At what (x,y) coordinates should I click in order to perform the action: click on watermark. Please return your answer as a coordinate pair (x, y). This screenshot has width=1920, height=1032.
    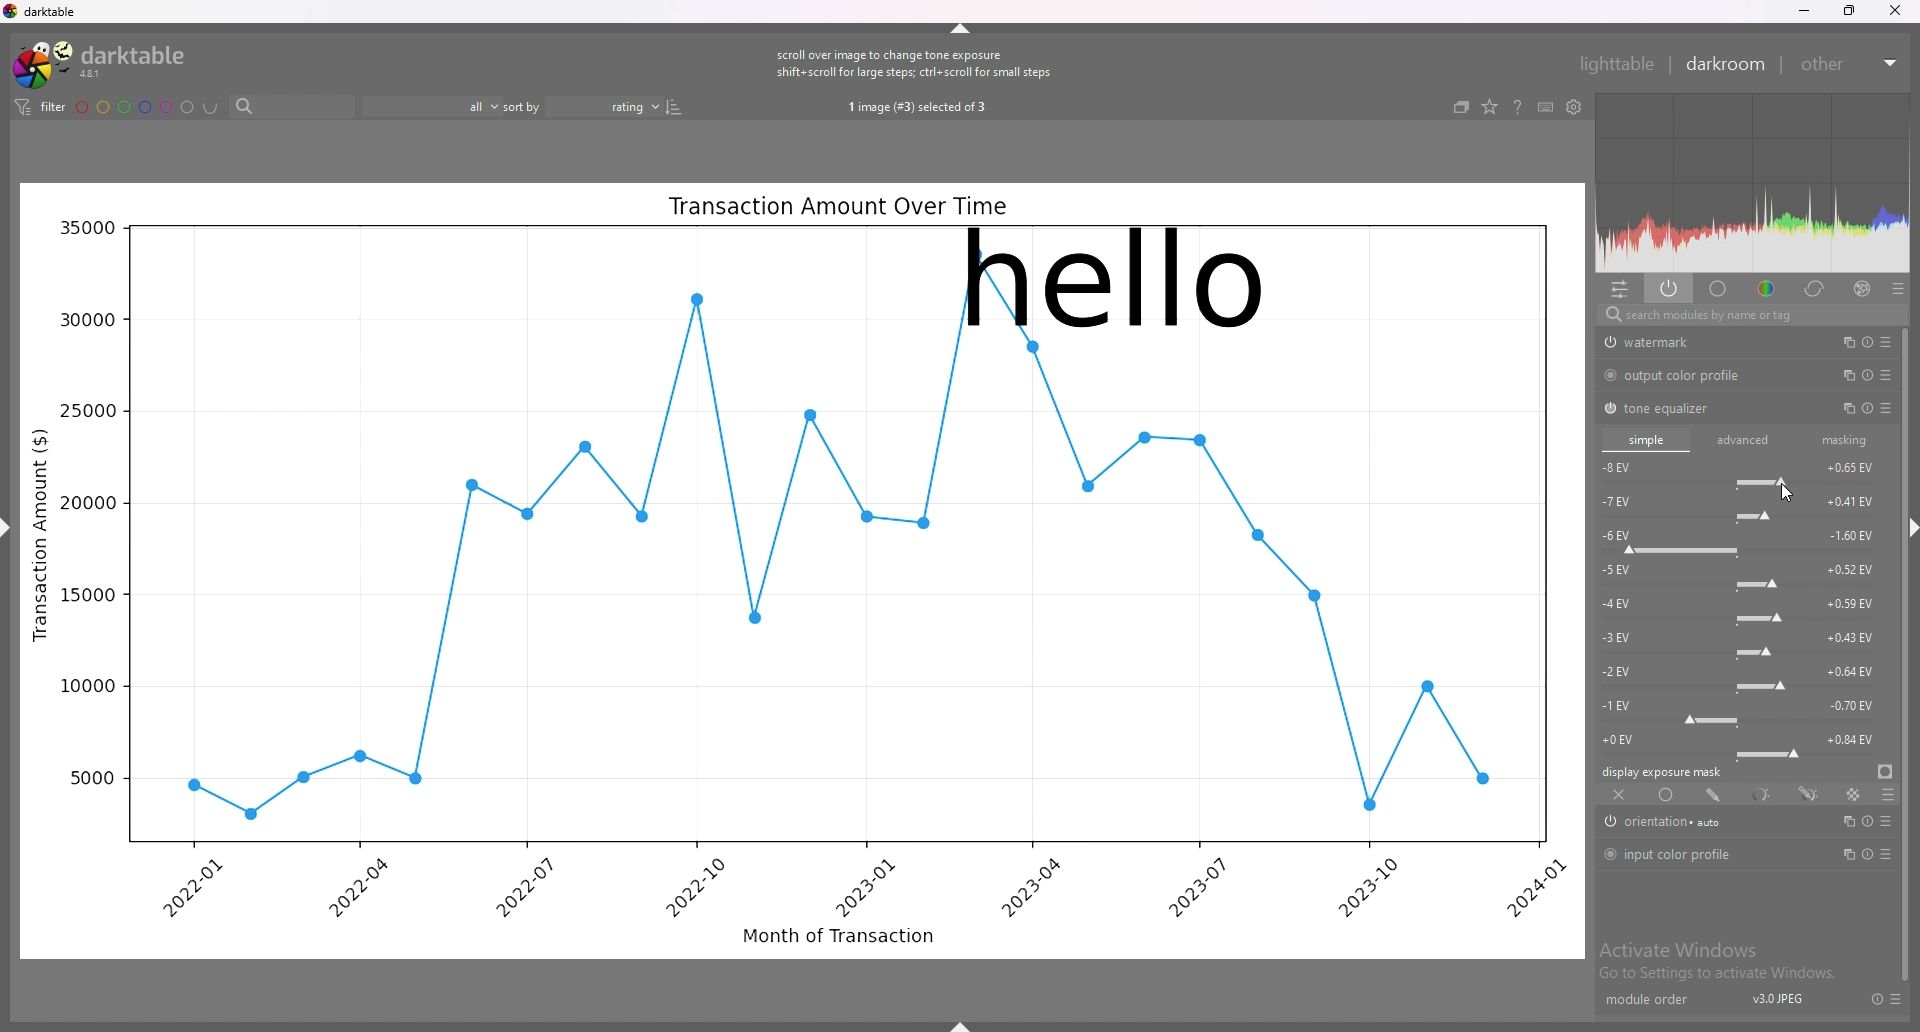
    Looking at the image, I should click on (1673, 343).